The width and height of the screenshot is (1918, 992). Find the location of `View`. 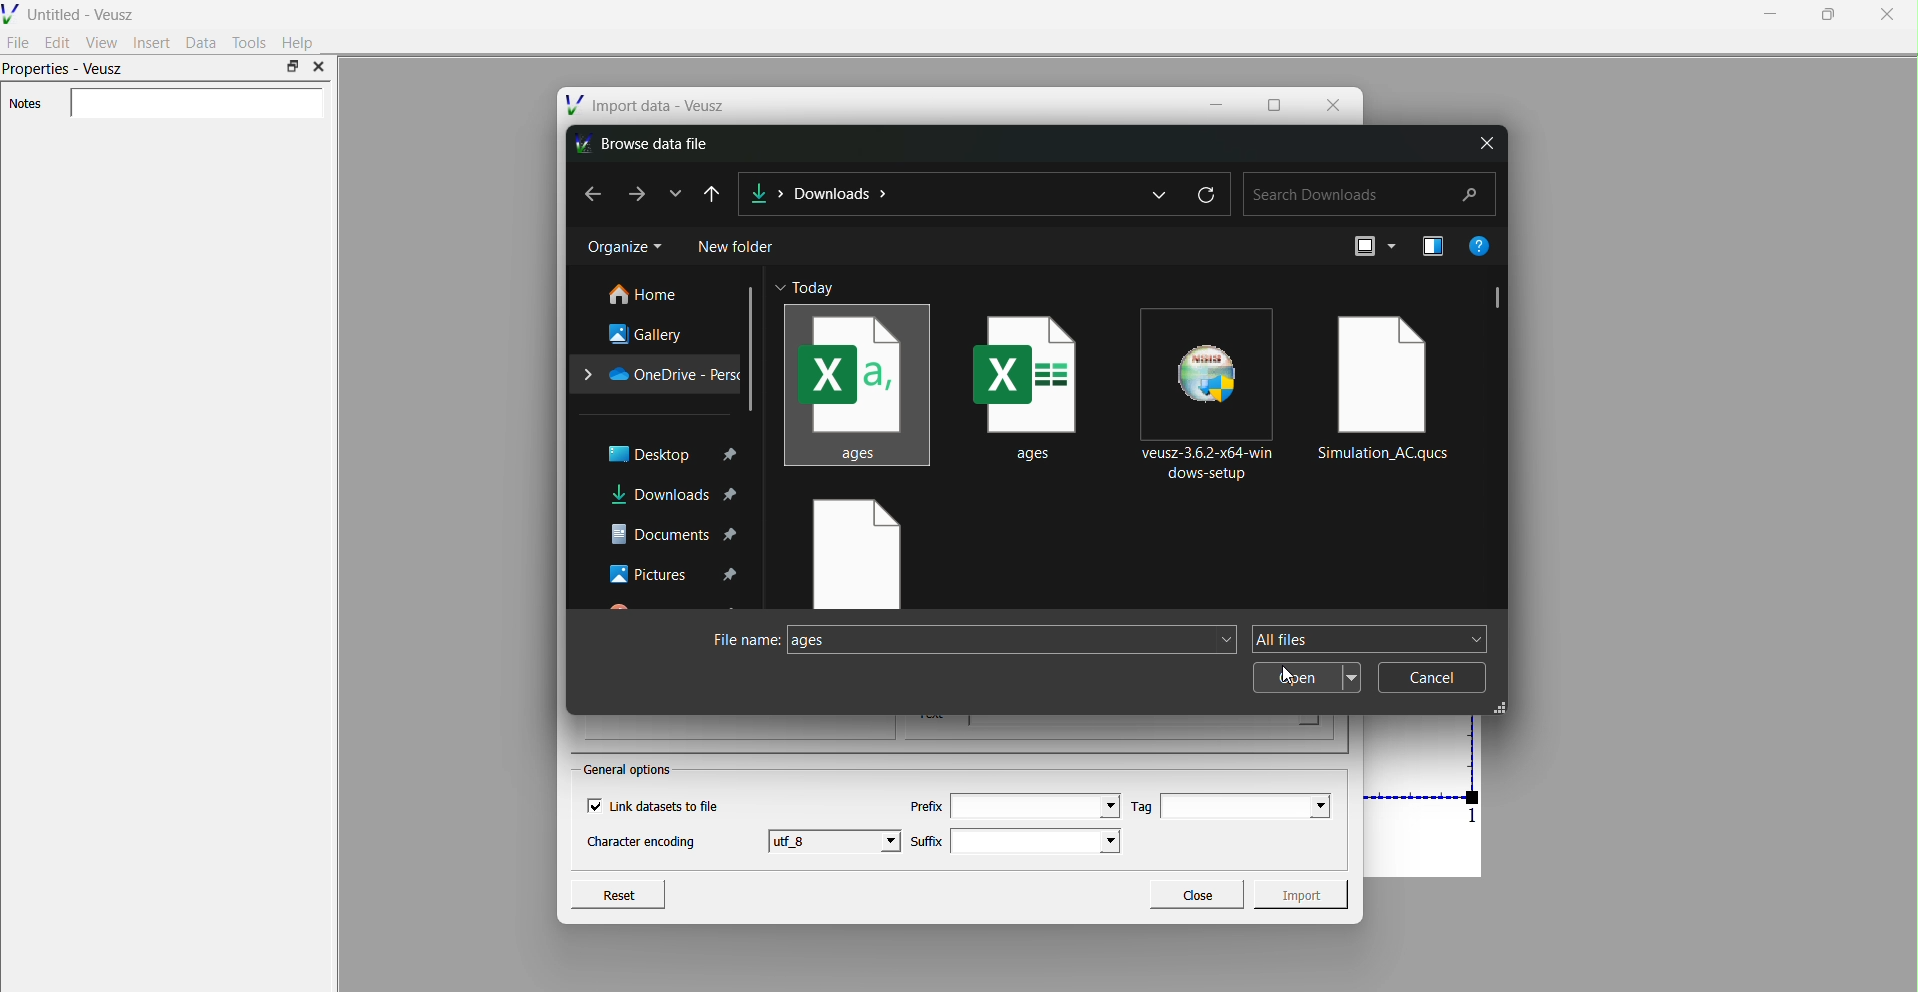

View is located at coordinates (101, 42).